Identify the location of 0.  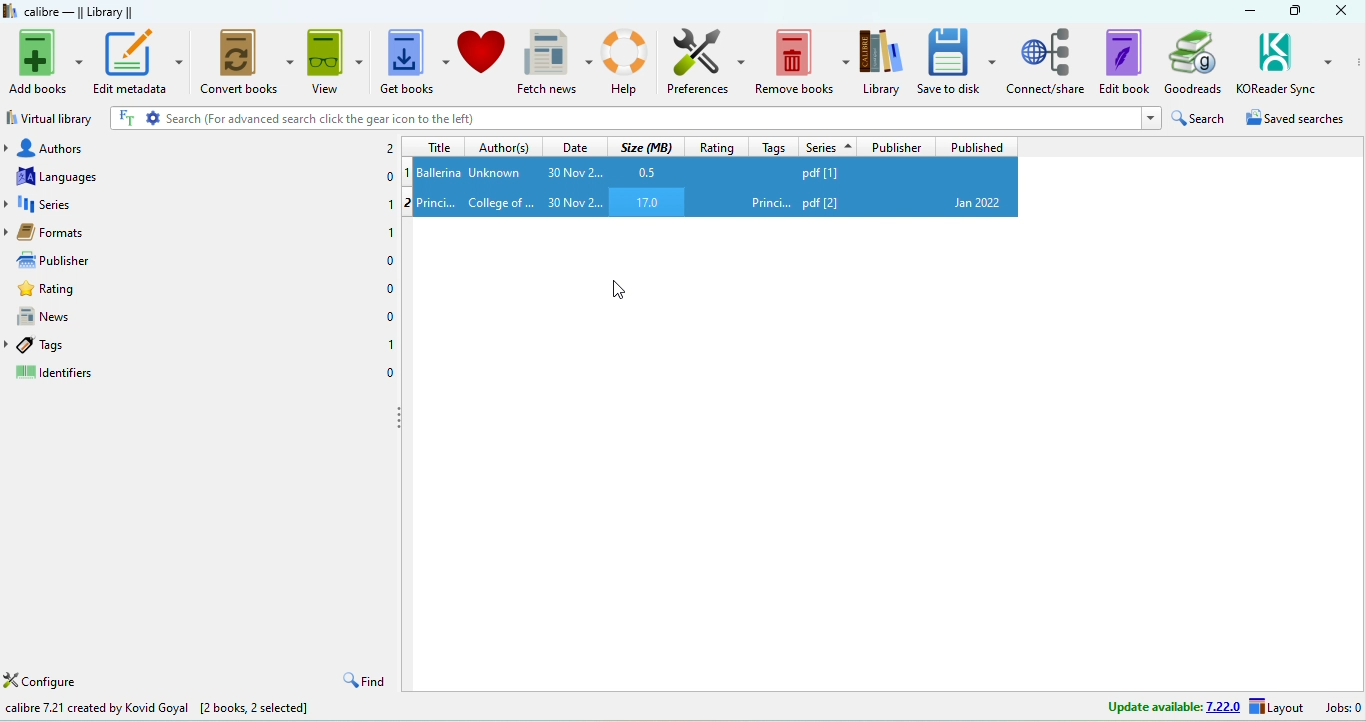
(390, 261).